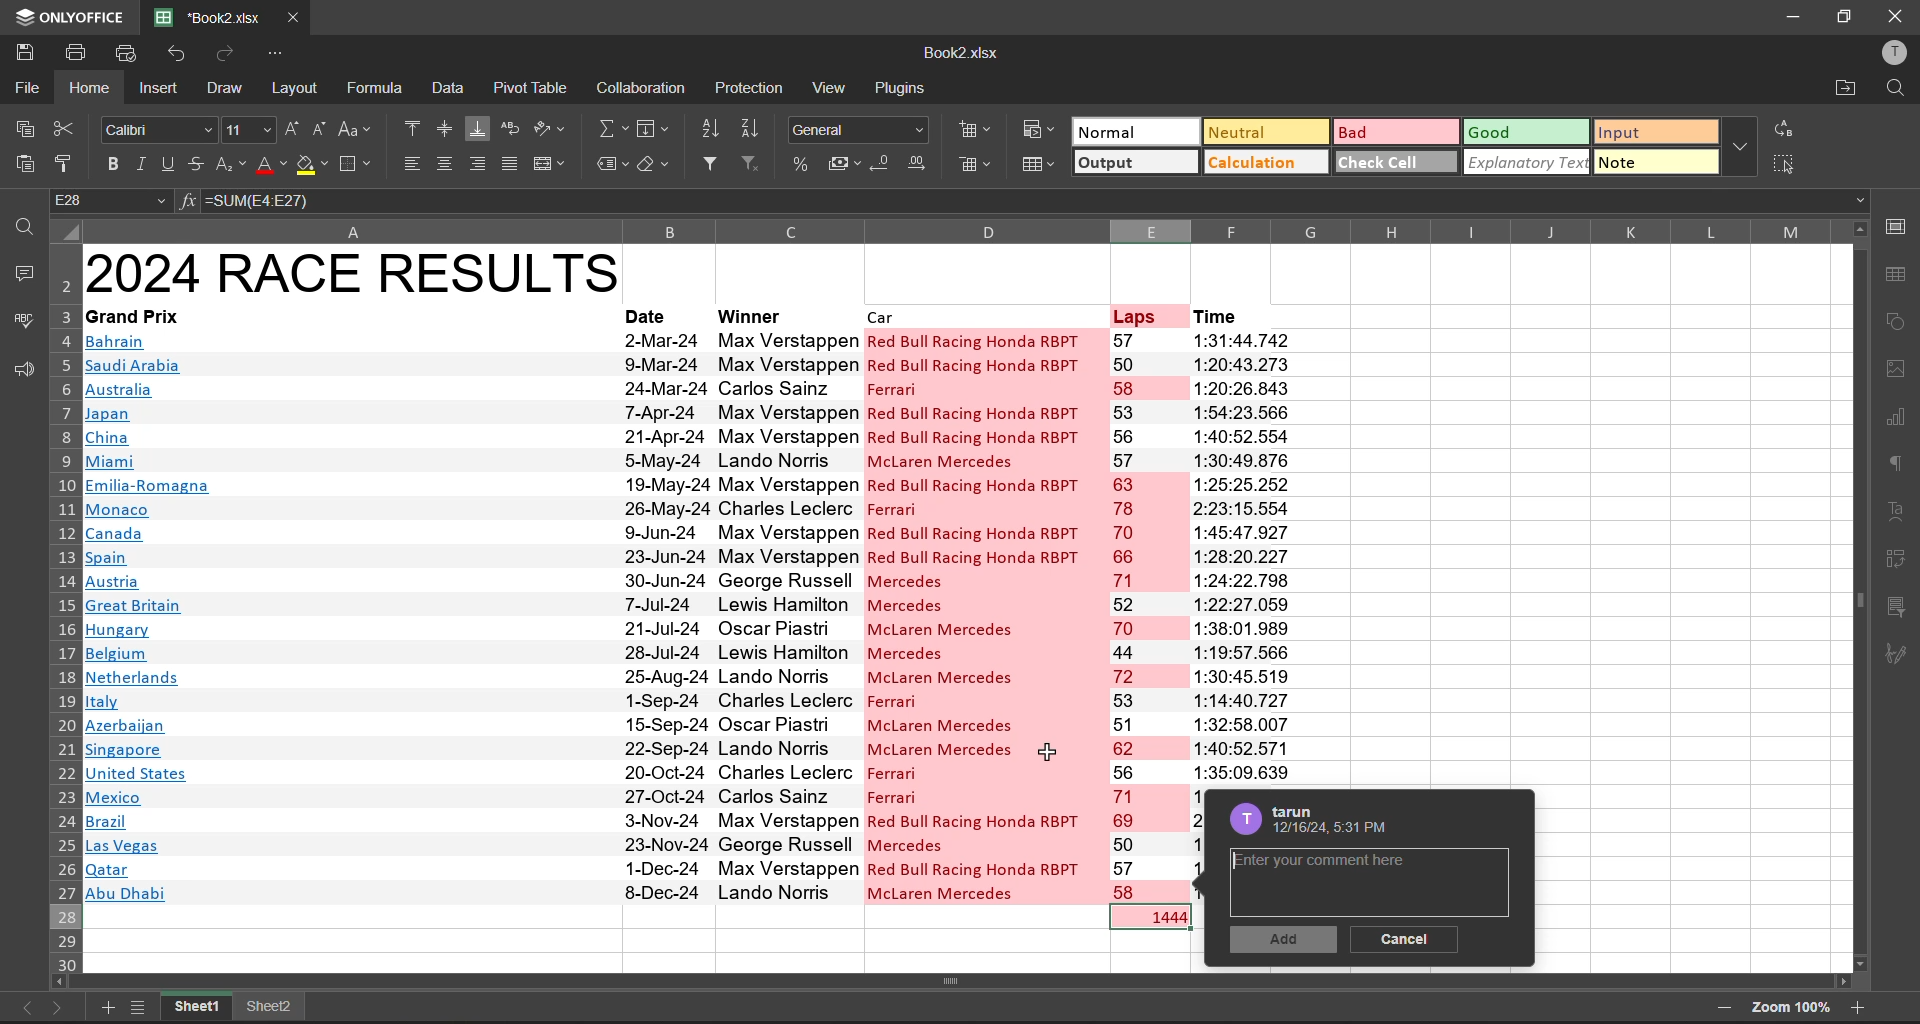 The height and width of the screenshot is (1024, 1920). I want to click on increment size, so click(293, 129).